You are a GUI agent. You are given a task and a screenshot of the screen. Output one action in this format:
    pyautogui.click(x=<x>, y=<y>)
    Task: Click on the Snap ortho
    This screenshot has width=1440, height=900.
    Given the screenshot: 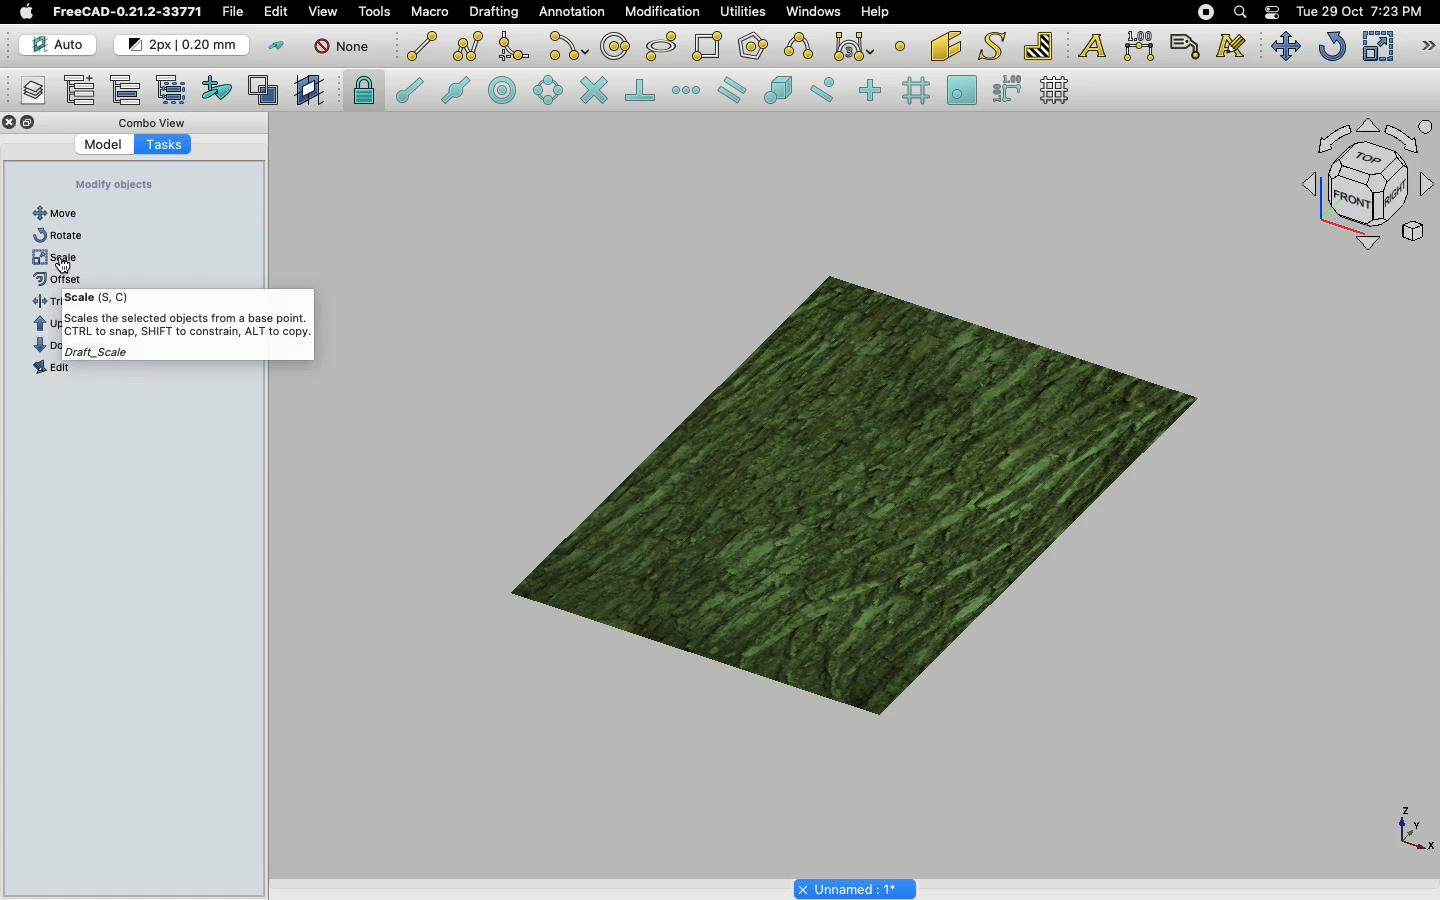 What is the action you would take?
    pyautogui.click(x=864, y=90)
    